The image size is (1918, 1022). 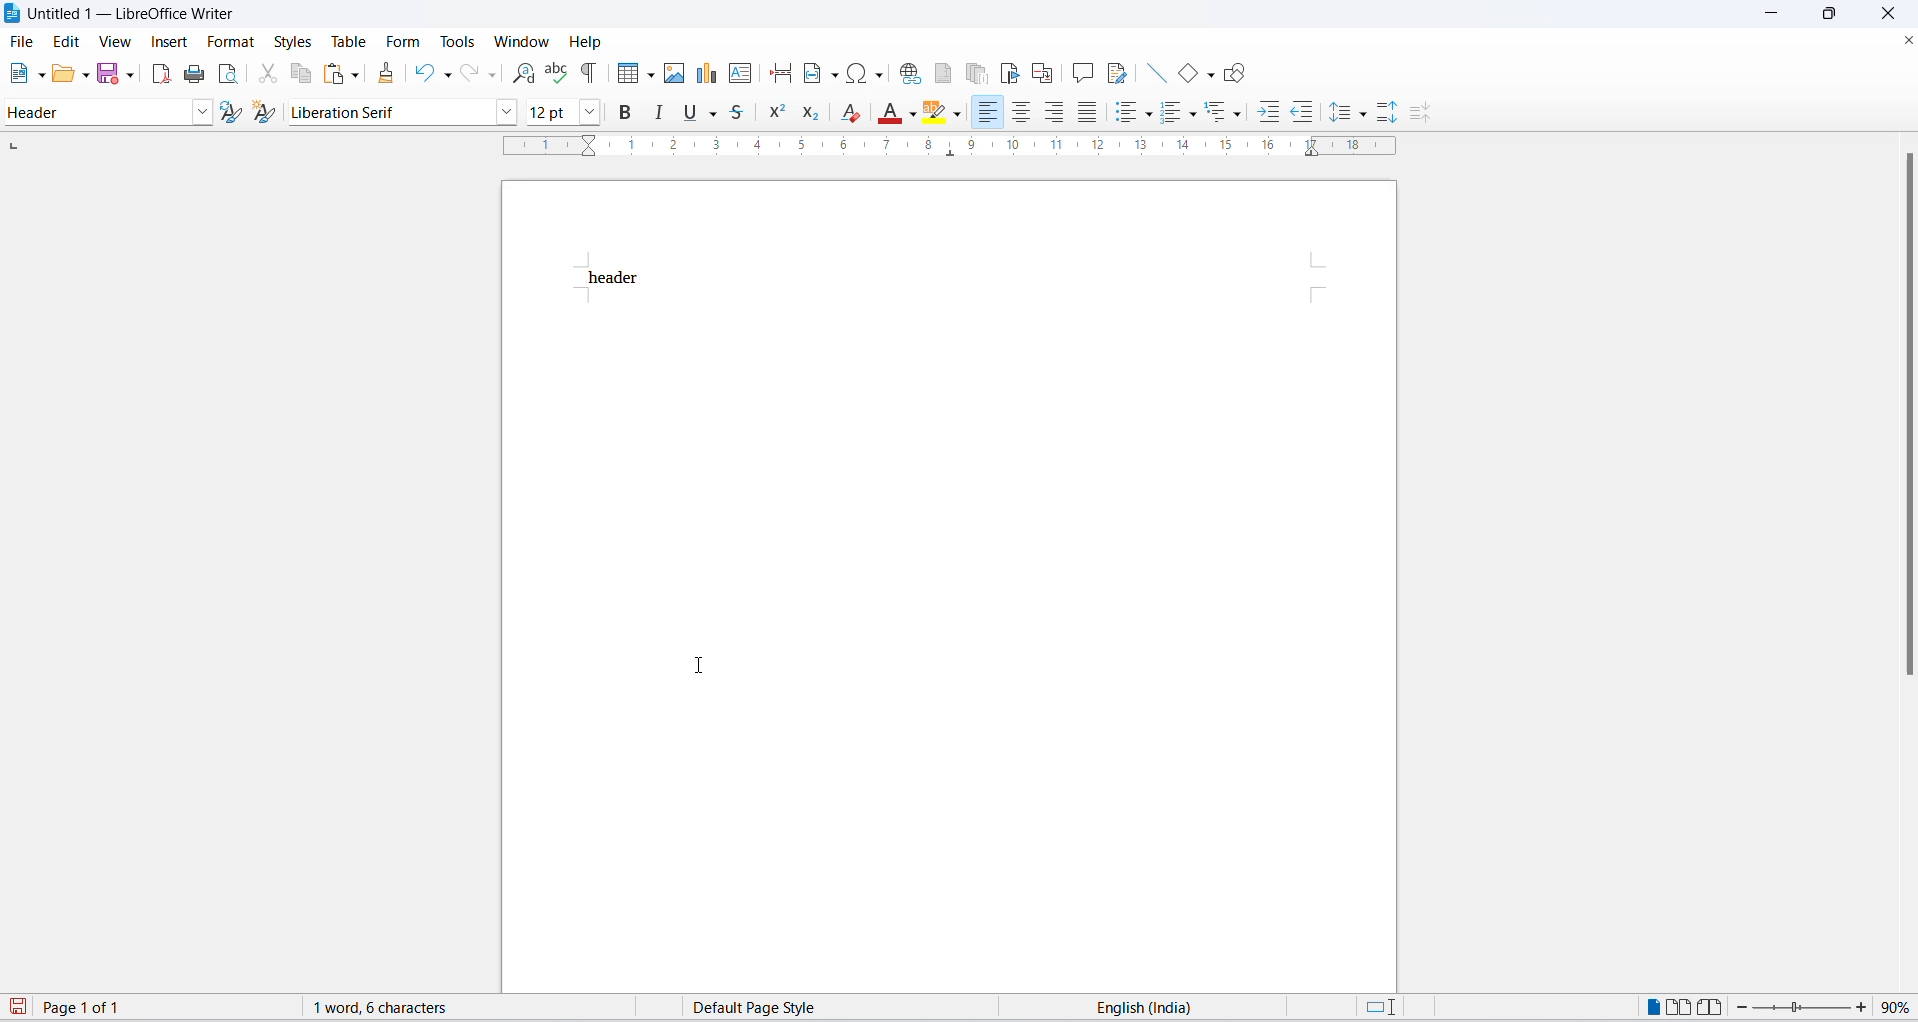 What do you see at coordinates (1221, 115) in the screenshot?
I see `outline format` at bounding box center [1221, 115].